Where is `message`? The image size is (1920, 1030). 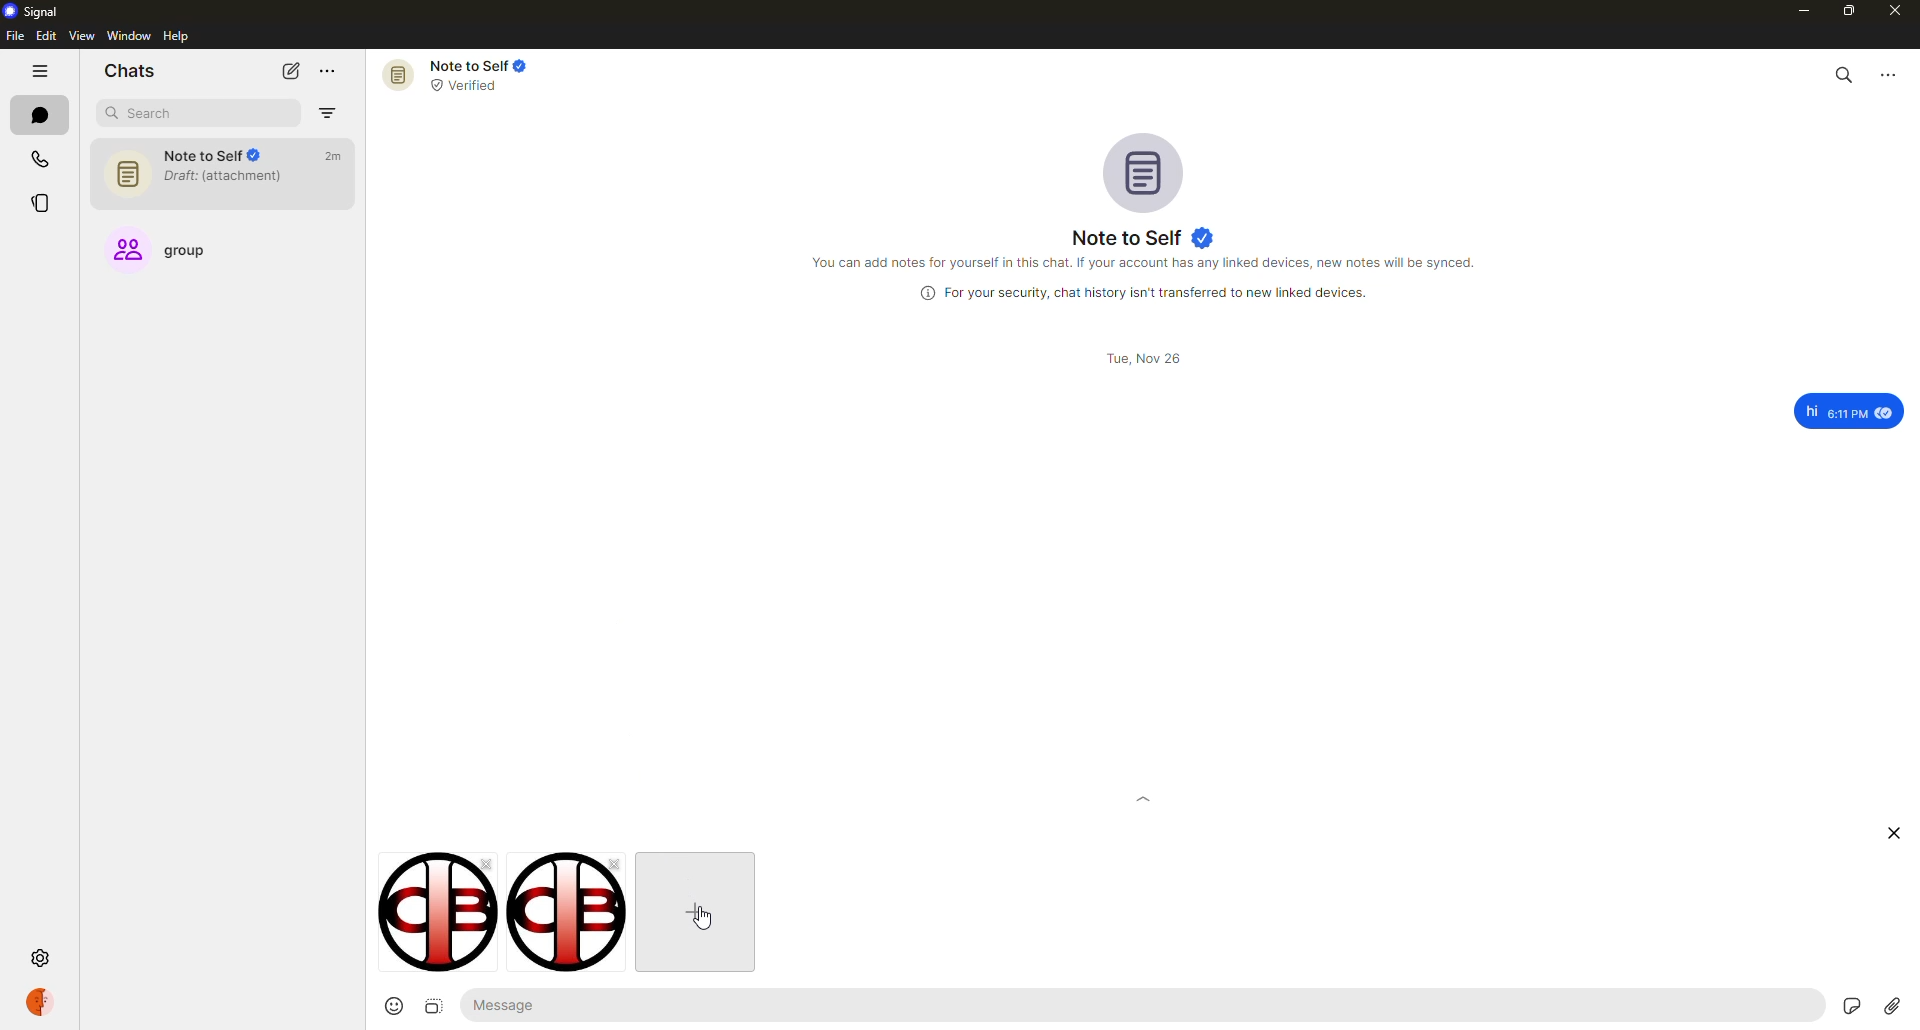 message is located at coordinates (1849, 411).